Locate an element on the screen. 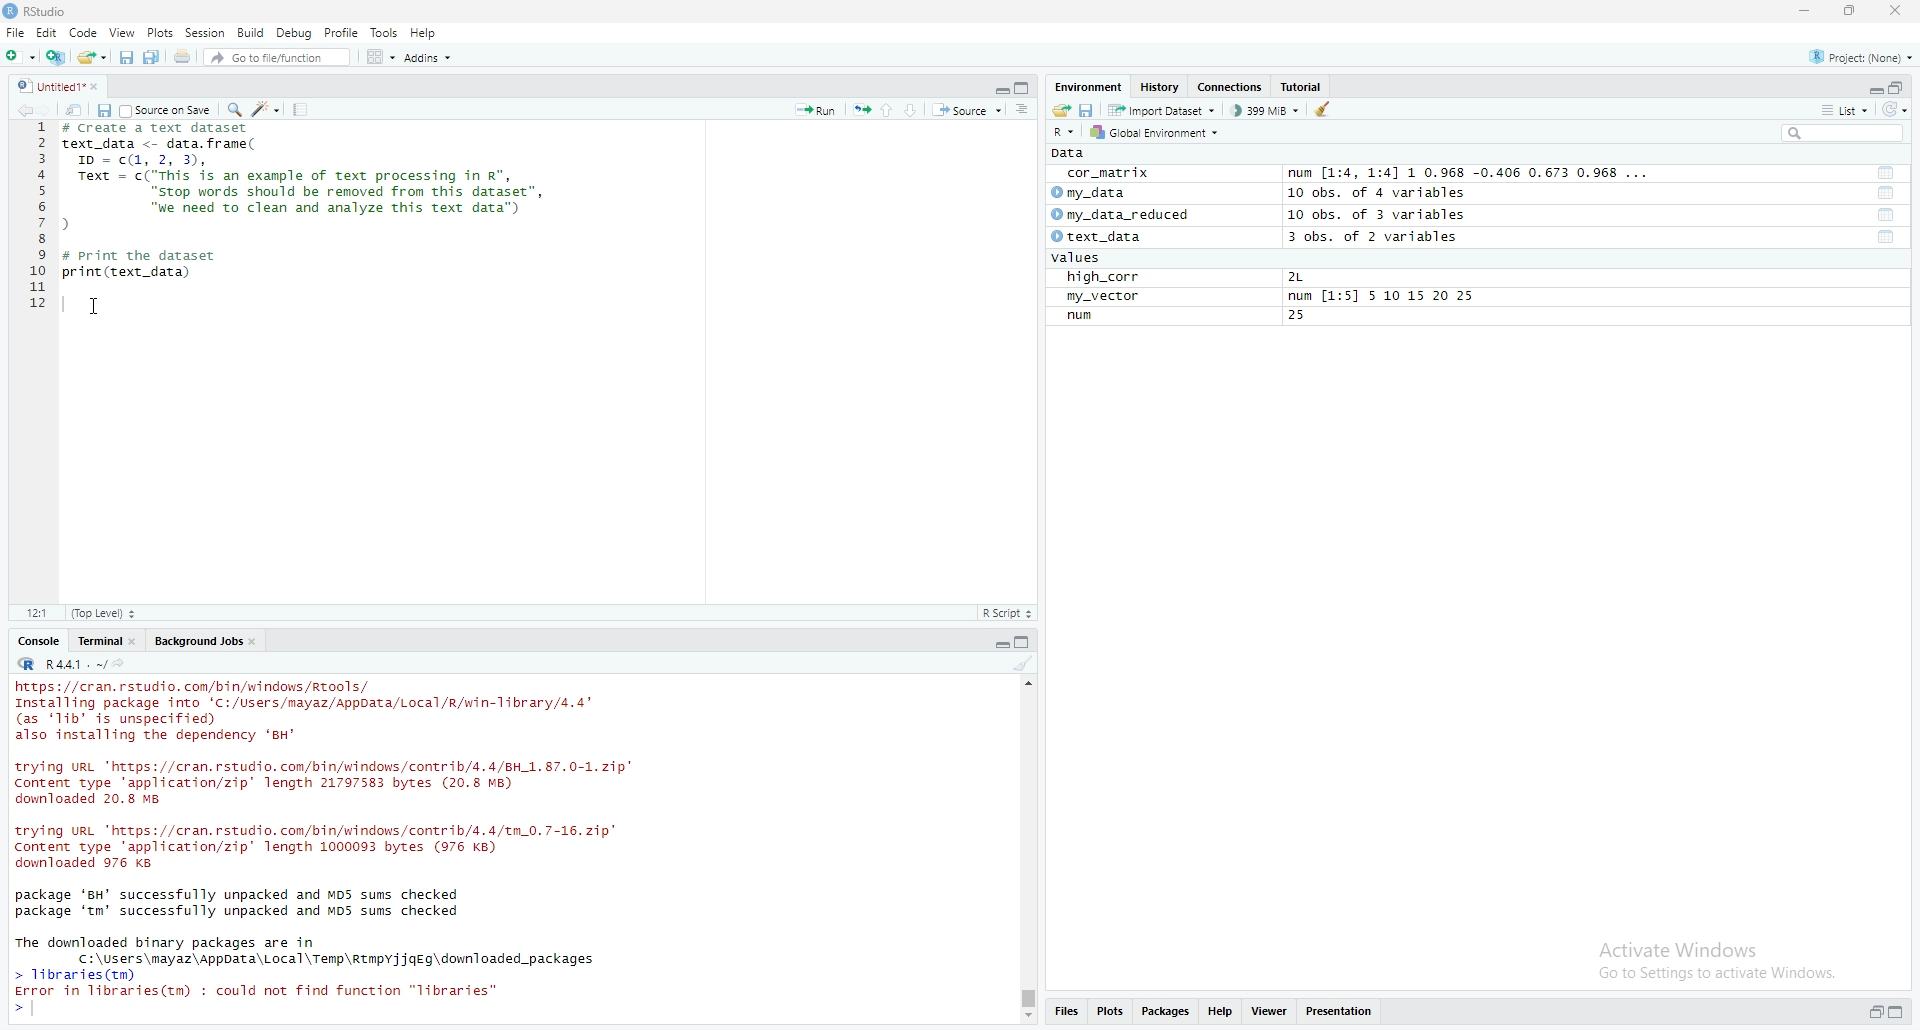 The width and height of the screenshot is (1920, 1030). compile report is located at coordinates (303, 108).